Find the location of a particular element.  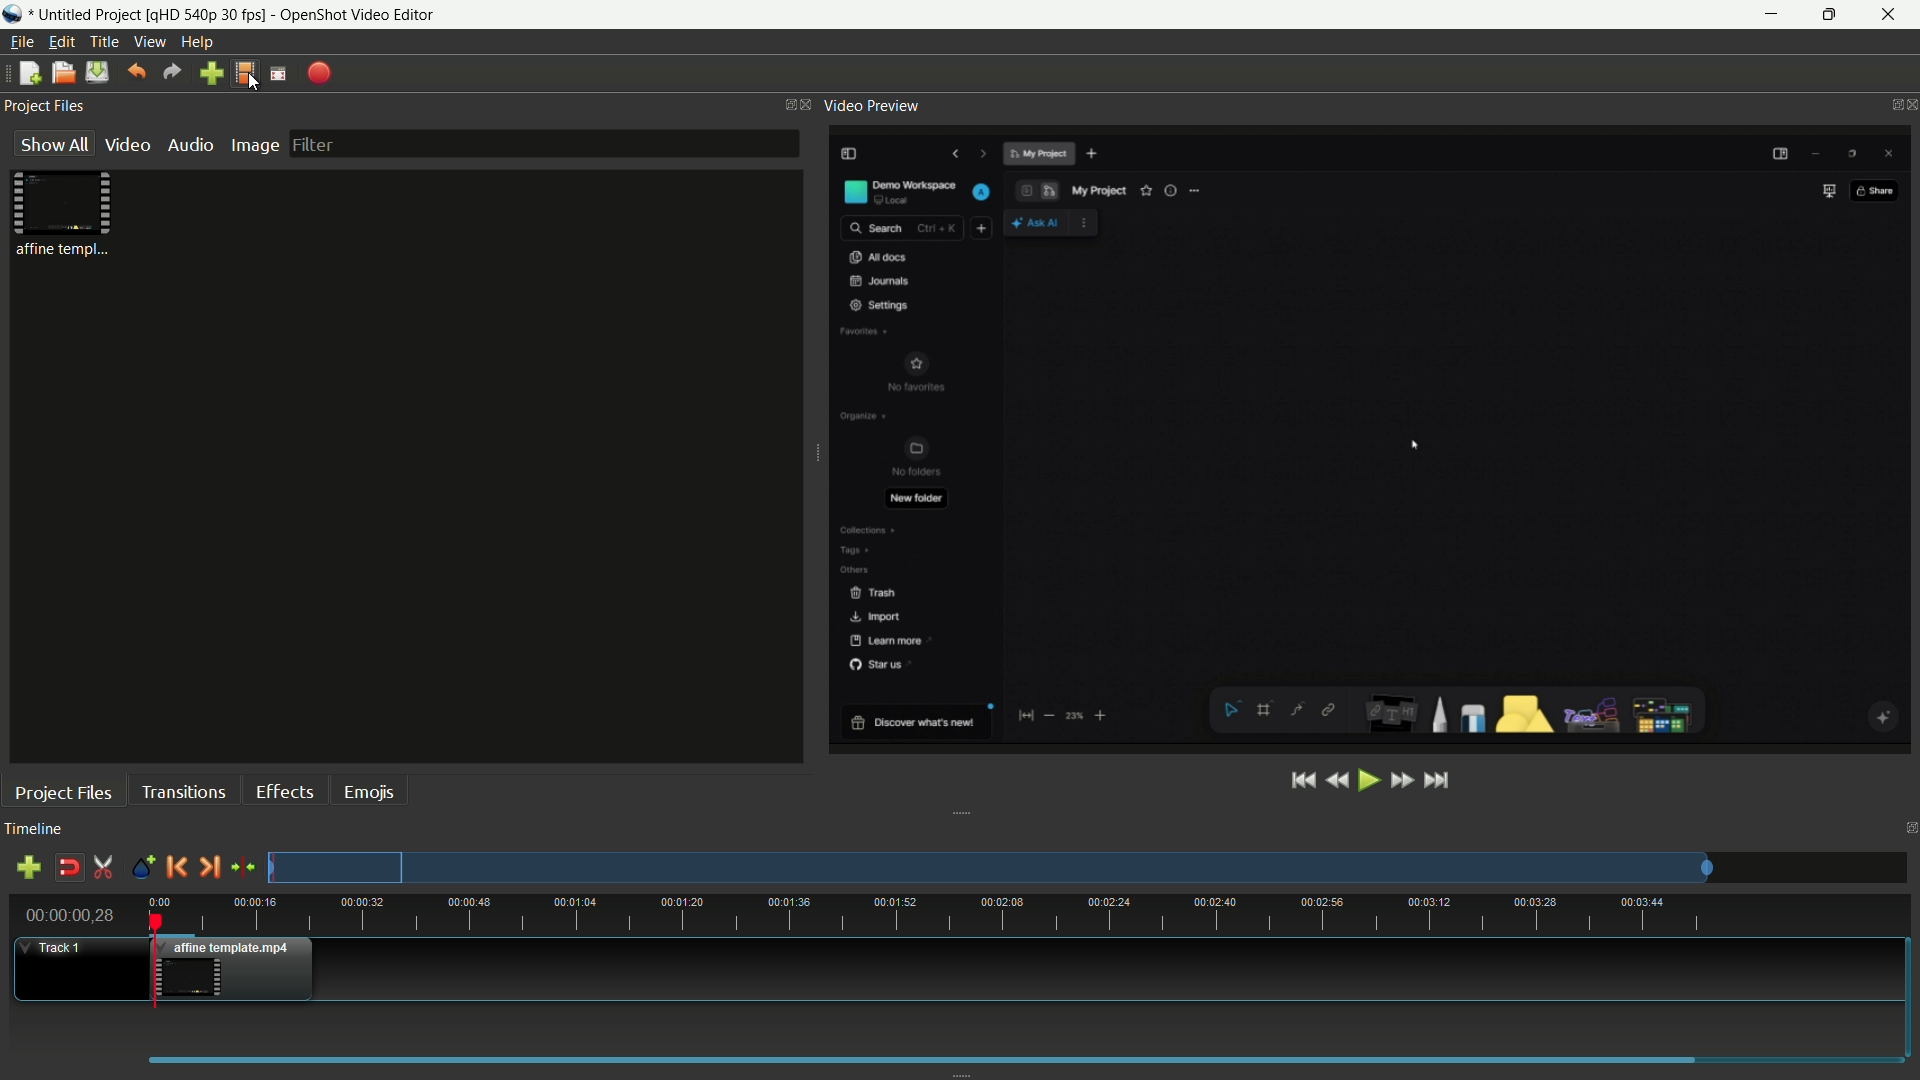

timeline is located at coordinates (34, 830).